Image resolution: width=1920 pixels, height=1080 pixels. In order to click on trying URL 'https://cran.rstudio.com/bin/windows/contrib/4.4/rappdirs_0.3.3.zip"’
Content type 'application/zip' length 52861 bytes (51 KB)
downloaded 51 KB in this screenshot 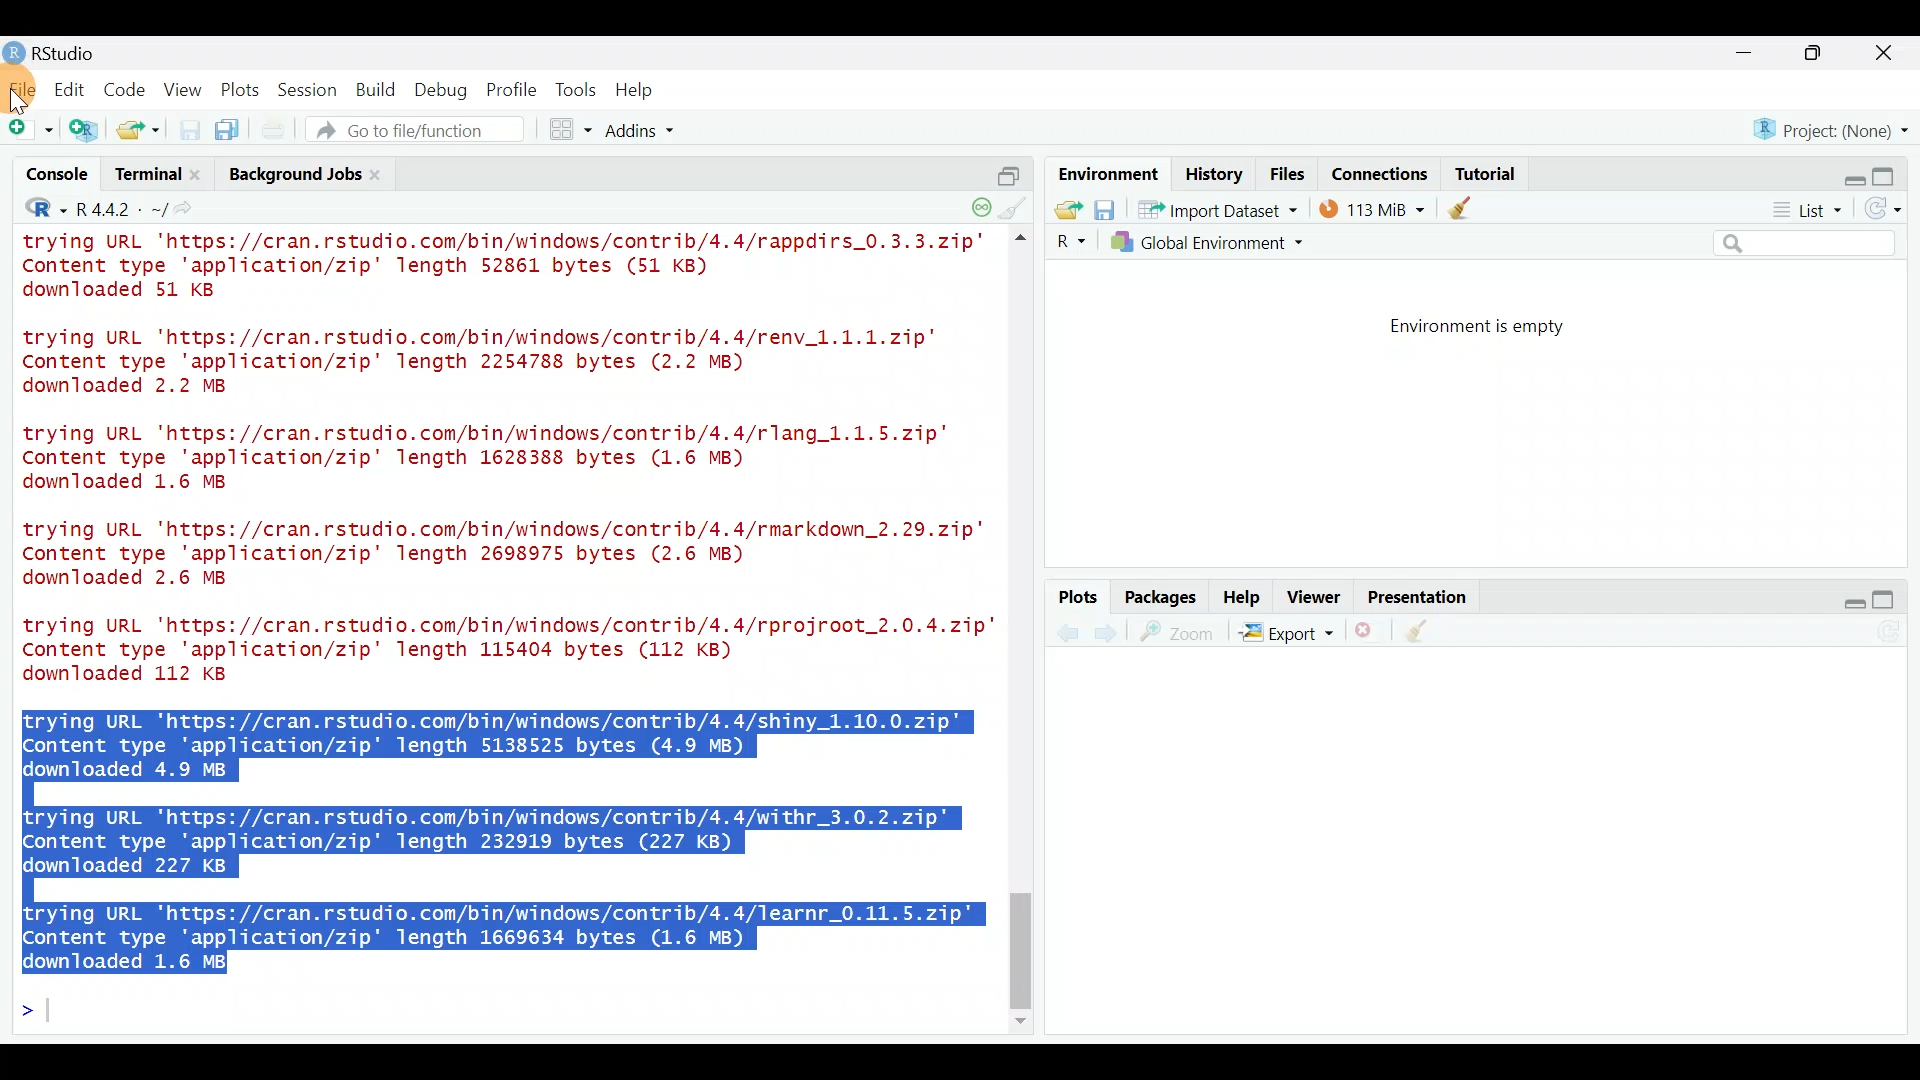, I will do `click(508, 269)`.